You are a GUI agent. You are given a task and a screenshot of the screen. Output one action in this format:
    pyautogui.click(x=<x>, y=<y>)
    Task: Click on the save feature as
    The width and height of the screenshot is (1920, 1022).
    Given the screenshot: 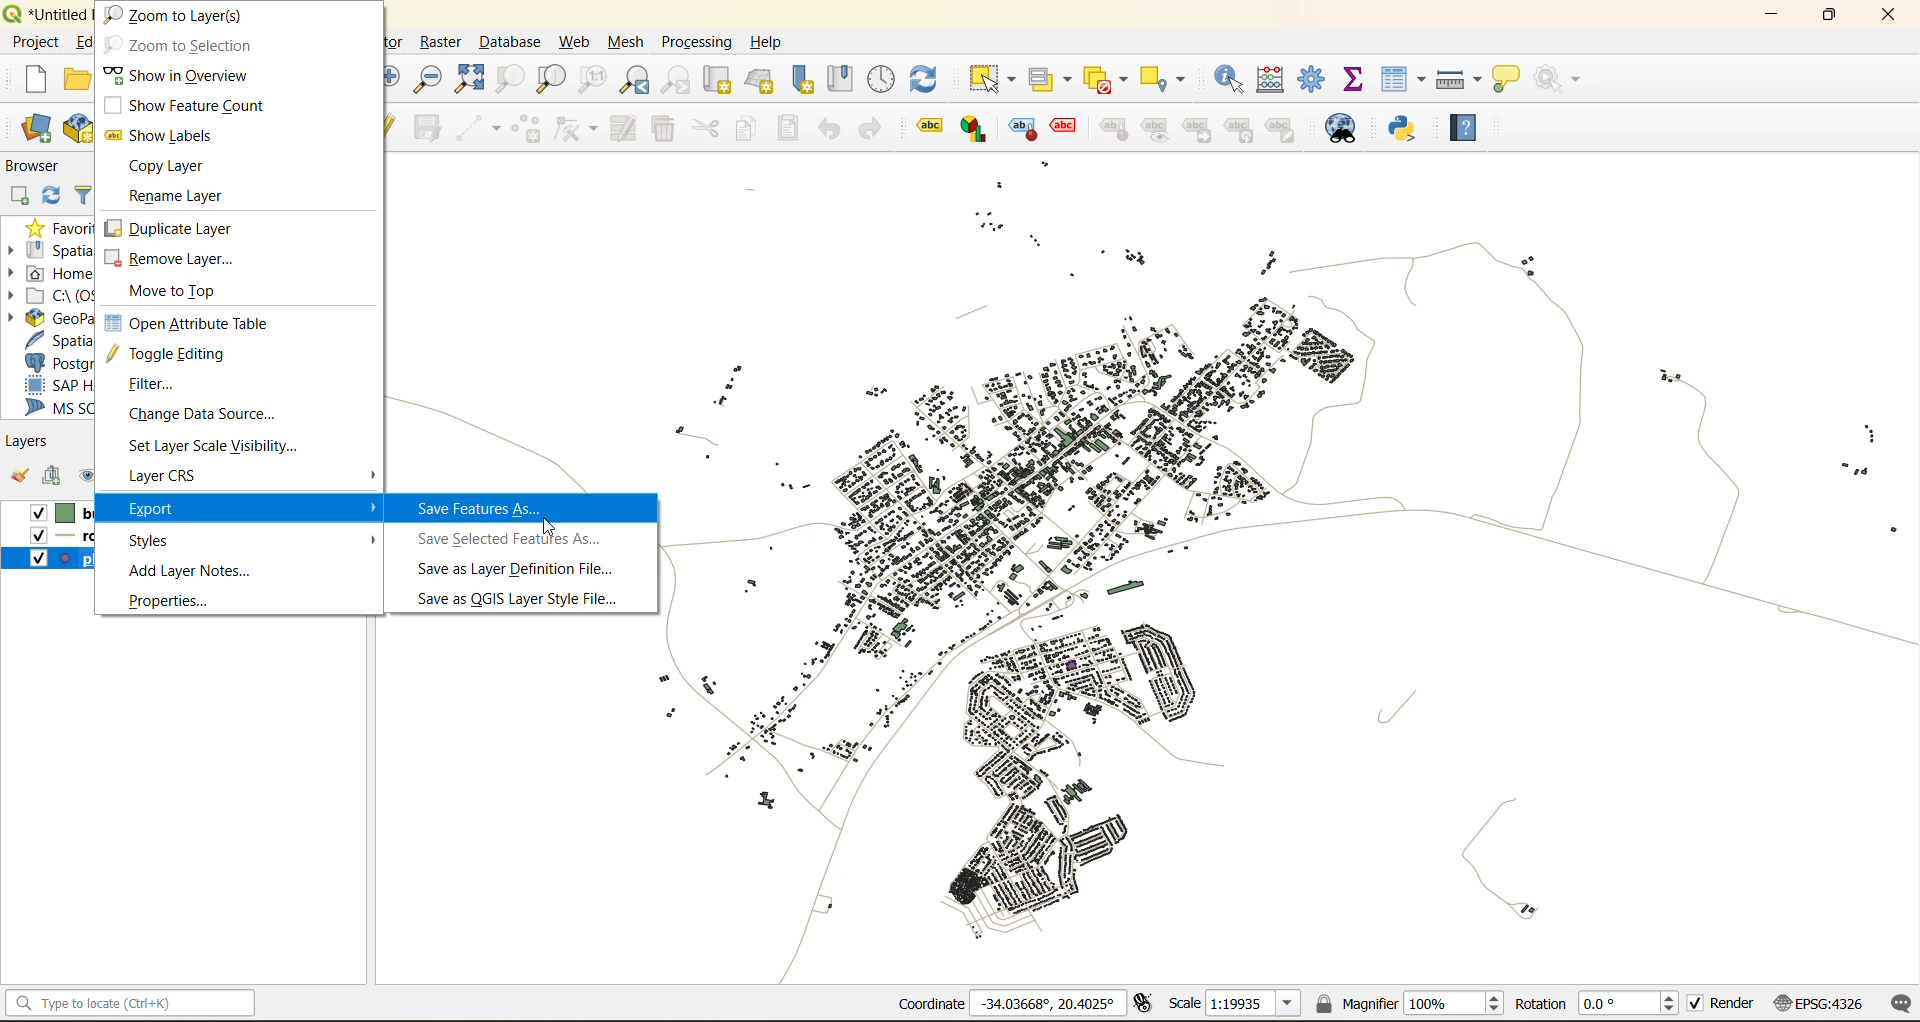 What is the action you would take?
    pyautogui.click(x=482, y=509)
    